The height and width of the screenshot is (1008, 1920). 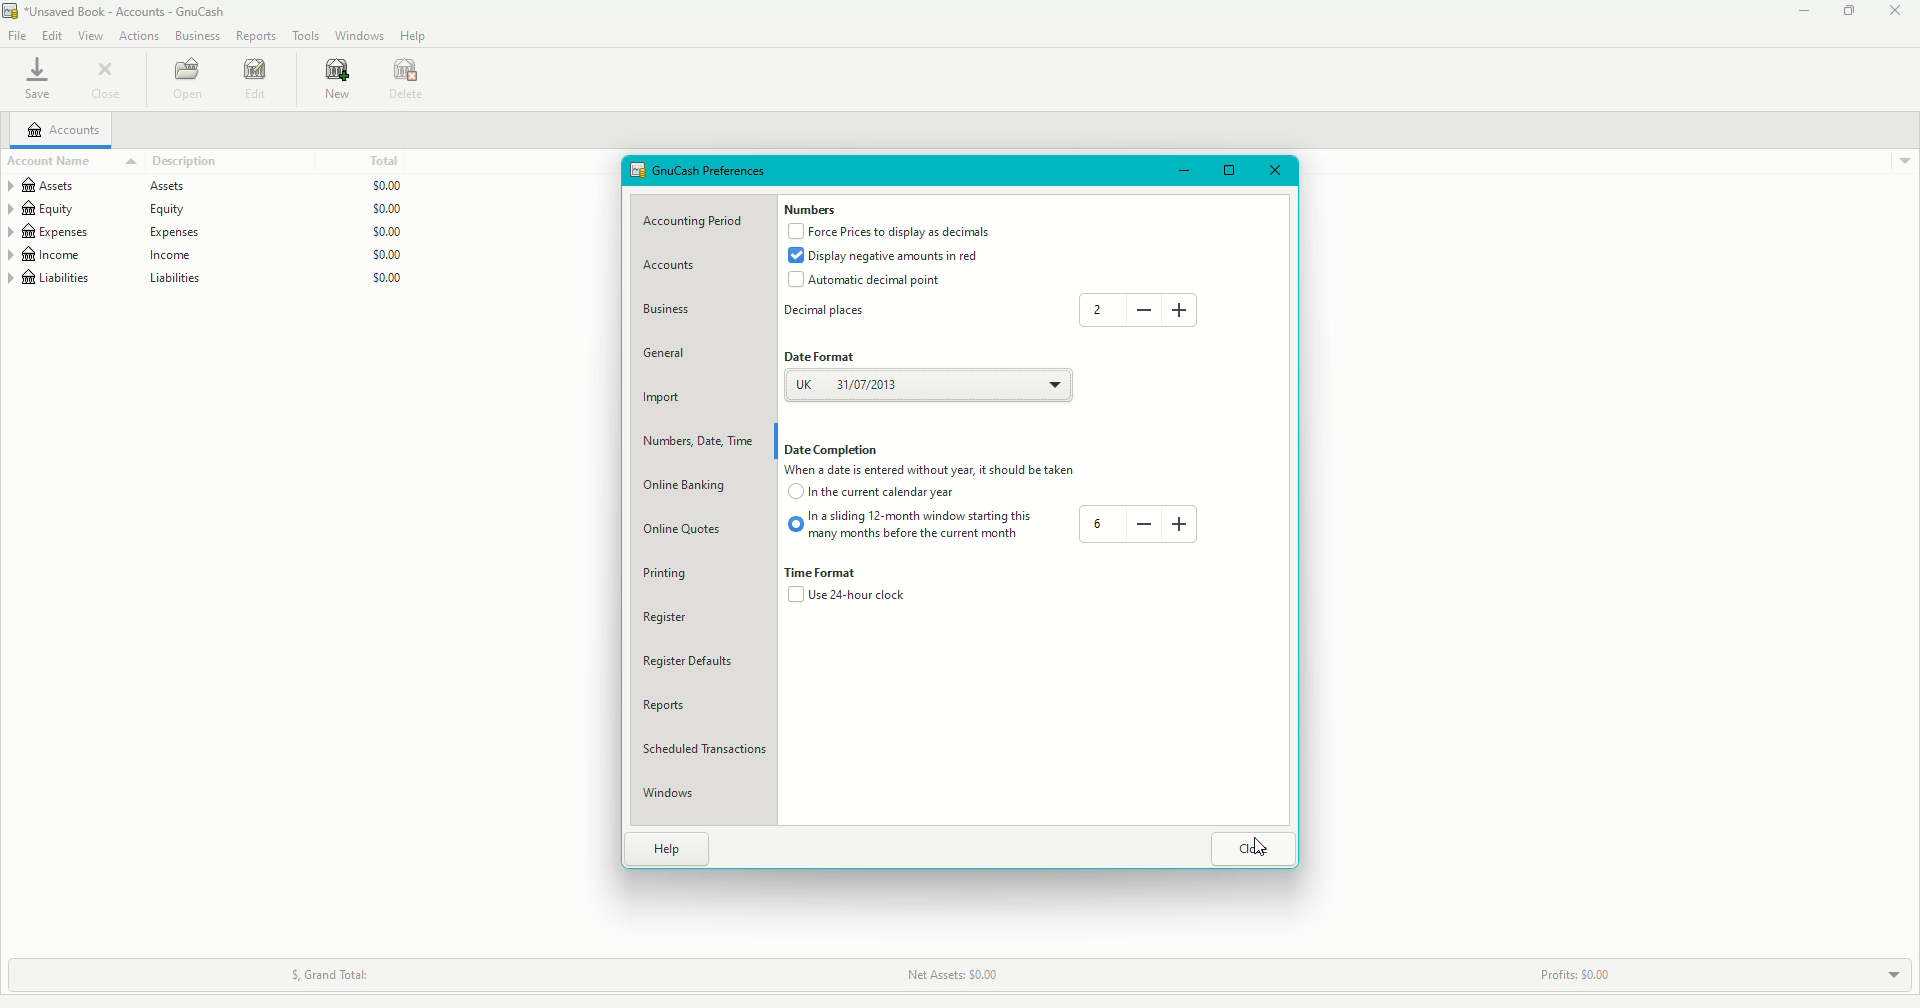 What do you see at coordinates (138, 35) in the screenshot?
I see `Actions` at bounding box center [138, 35].